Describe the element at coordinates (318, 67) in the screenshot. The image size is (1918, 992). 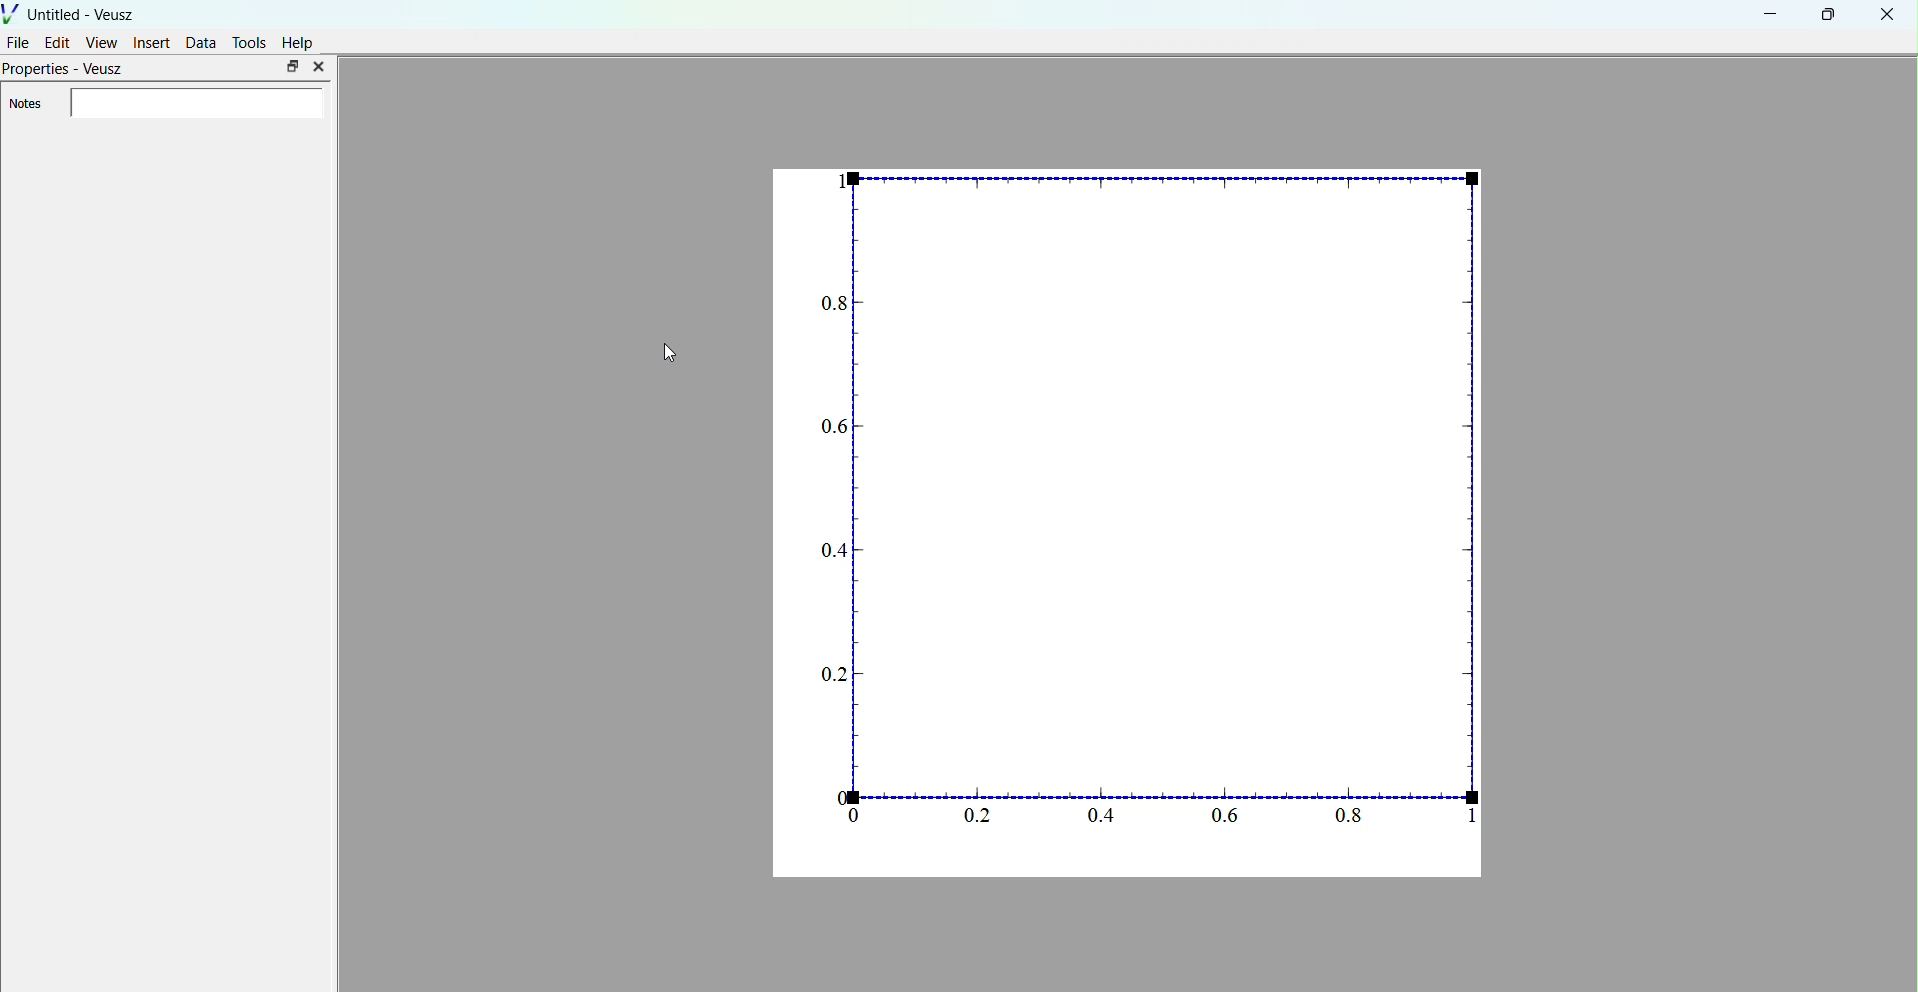
I see `close` at that location.